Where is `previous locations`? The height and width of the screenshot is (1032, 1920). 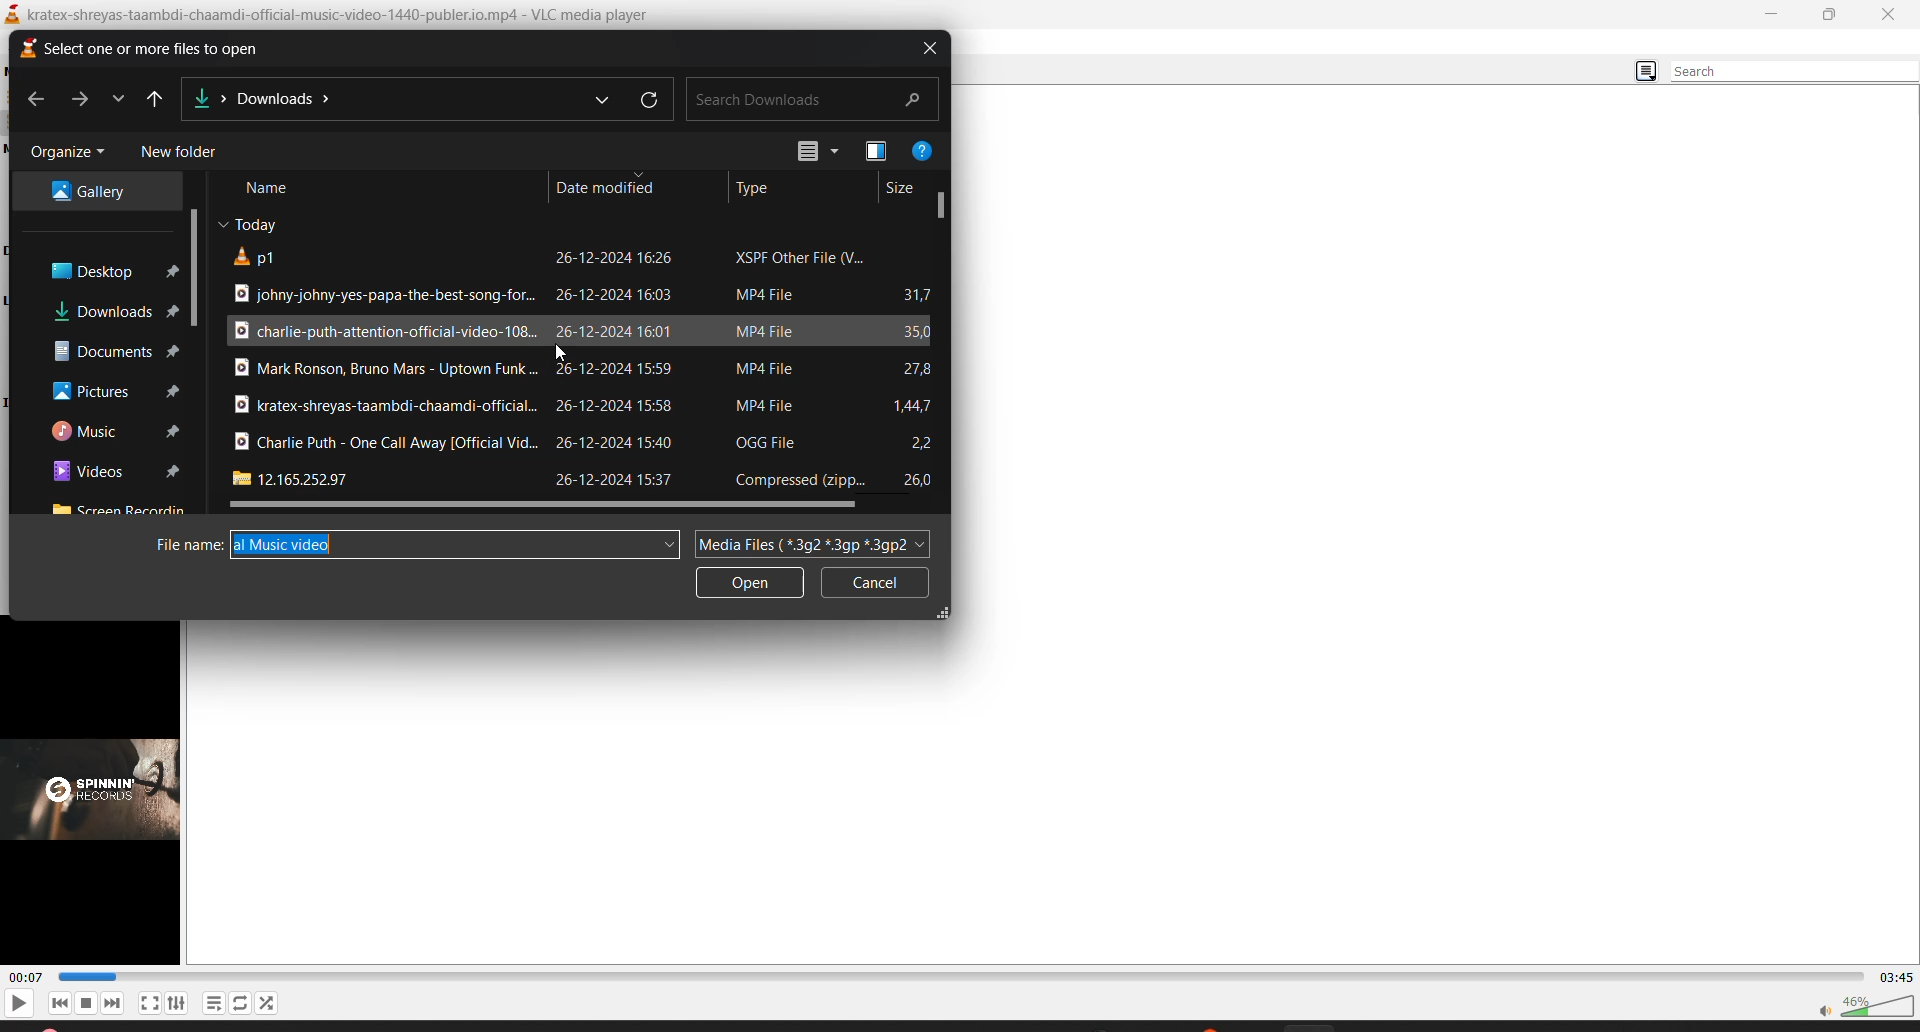
previous locations is located at coordinates (599, 103).